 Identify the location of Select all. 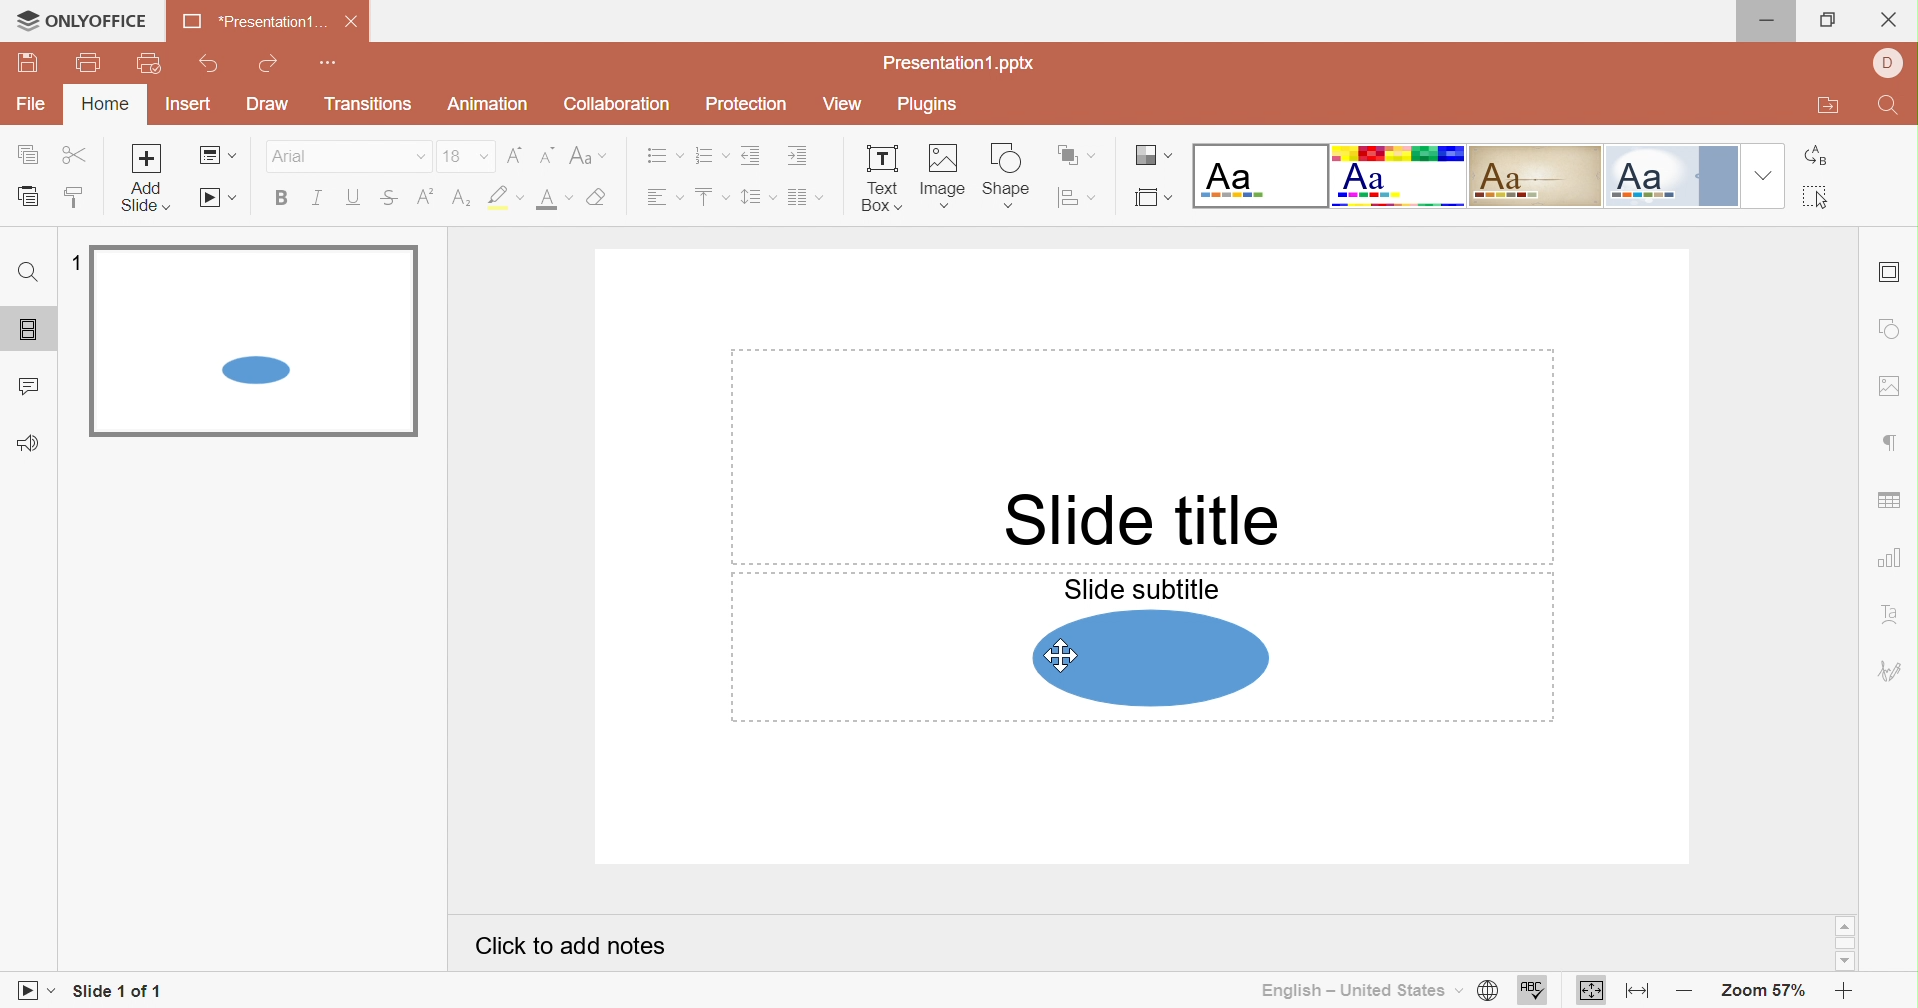
(1817, 196).